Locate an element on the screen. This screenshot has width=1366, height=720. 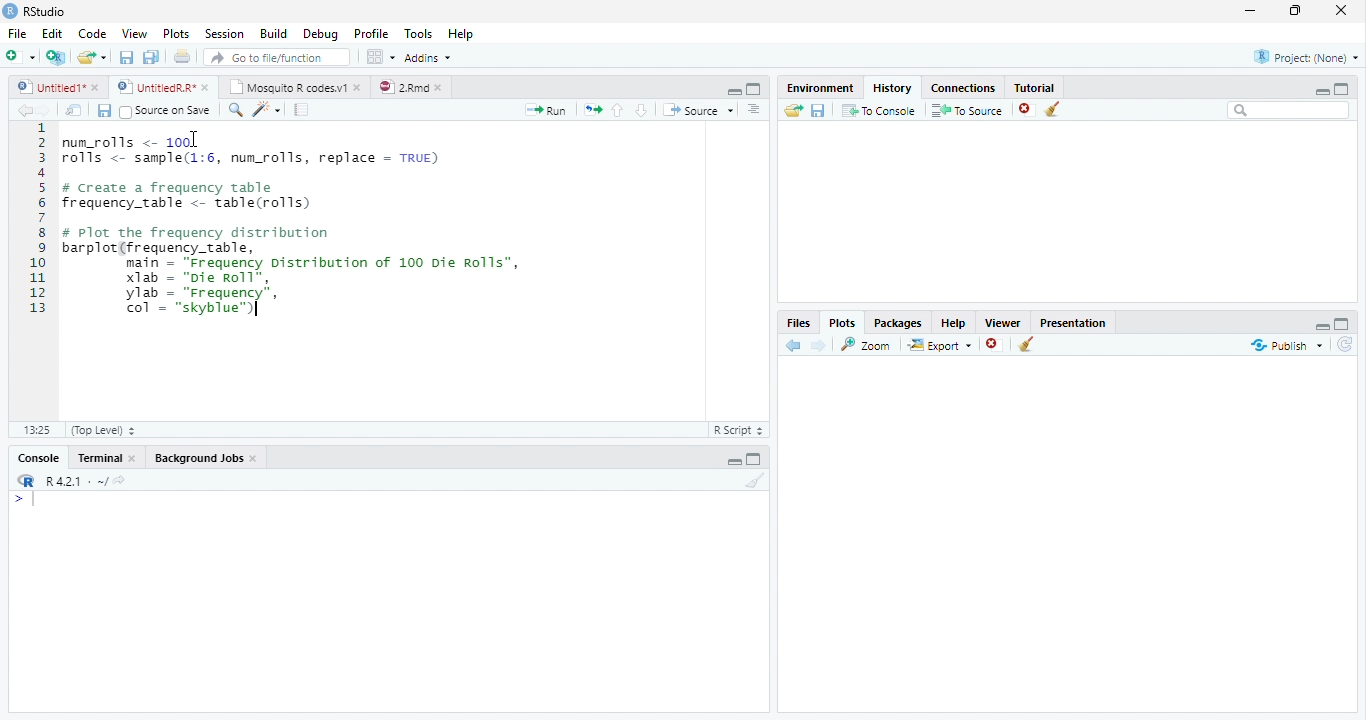
©) 28md is located at coordinates (410, 87).